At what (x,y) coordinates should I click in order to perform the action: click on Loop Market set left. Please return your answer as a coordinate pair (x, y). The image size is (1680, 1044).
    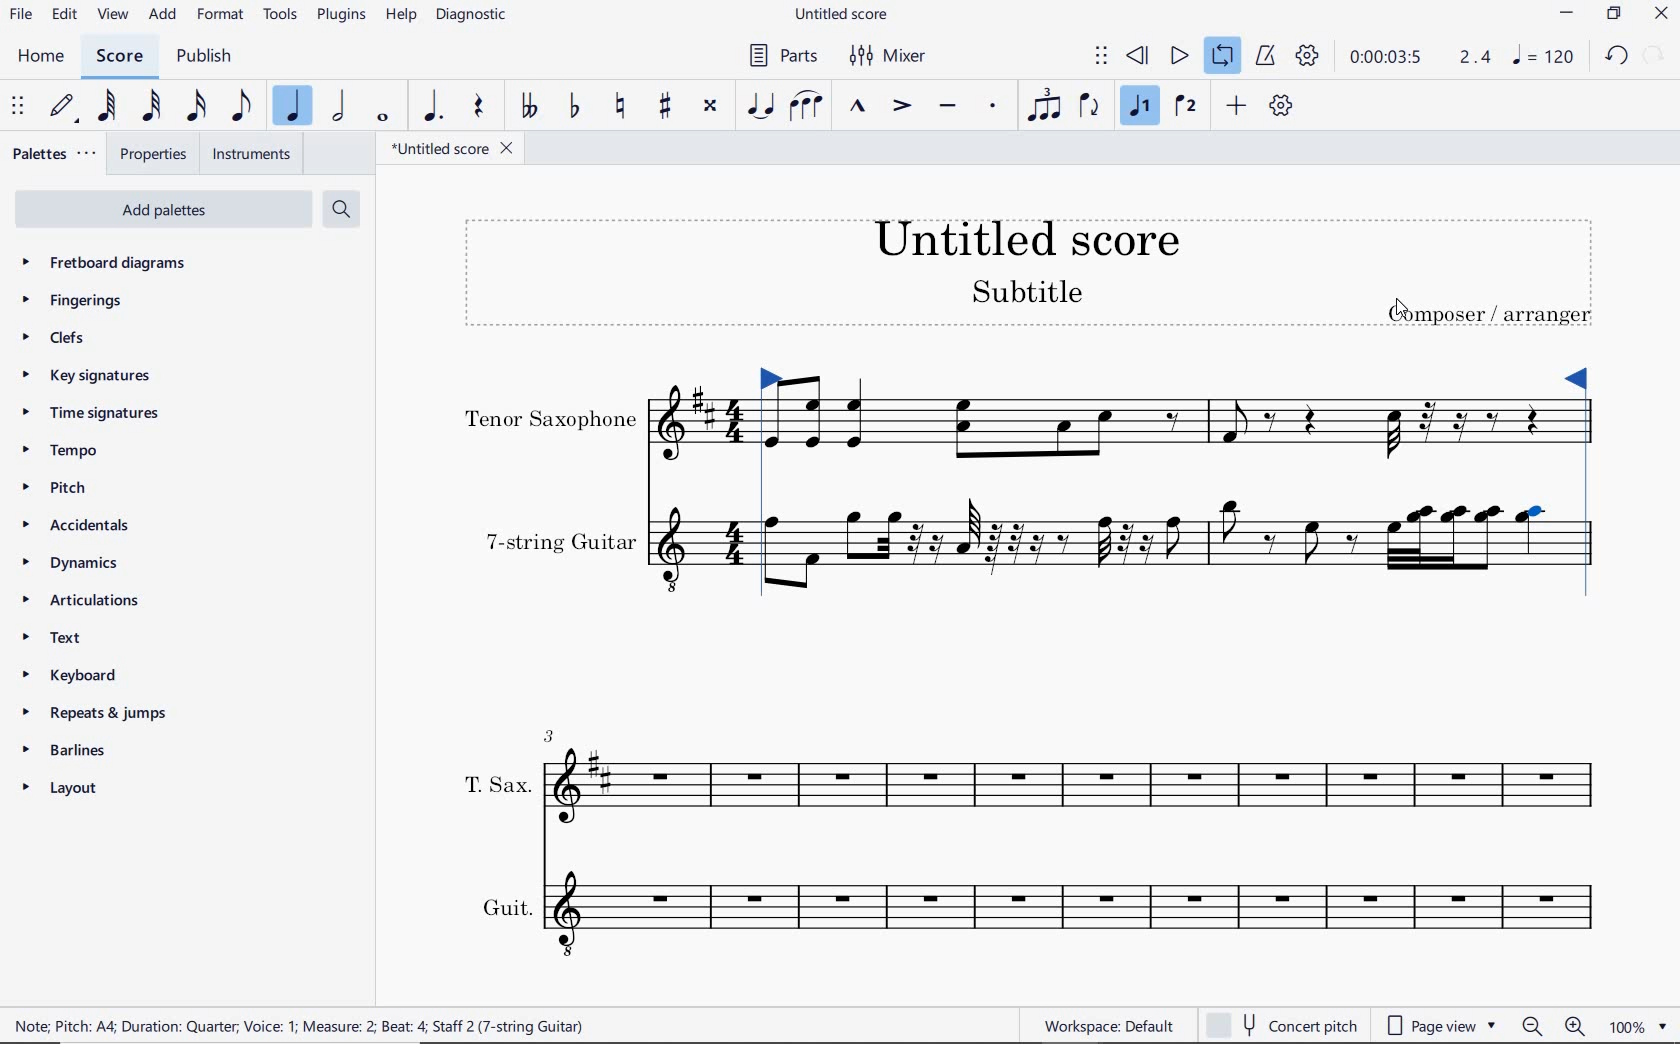
    Looking at the image, I should click on (772, 486).